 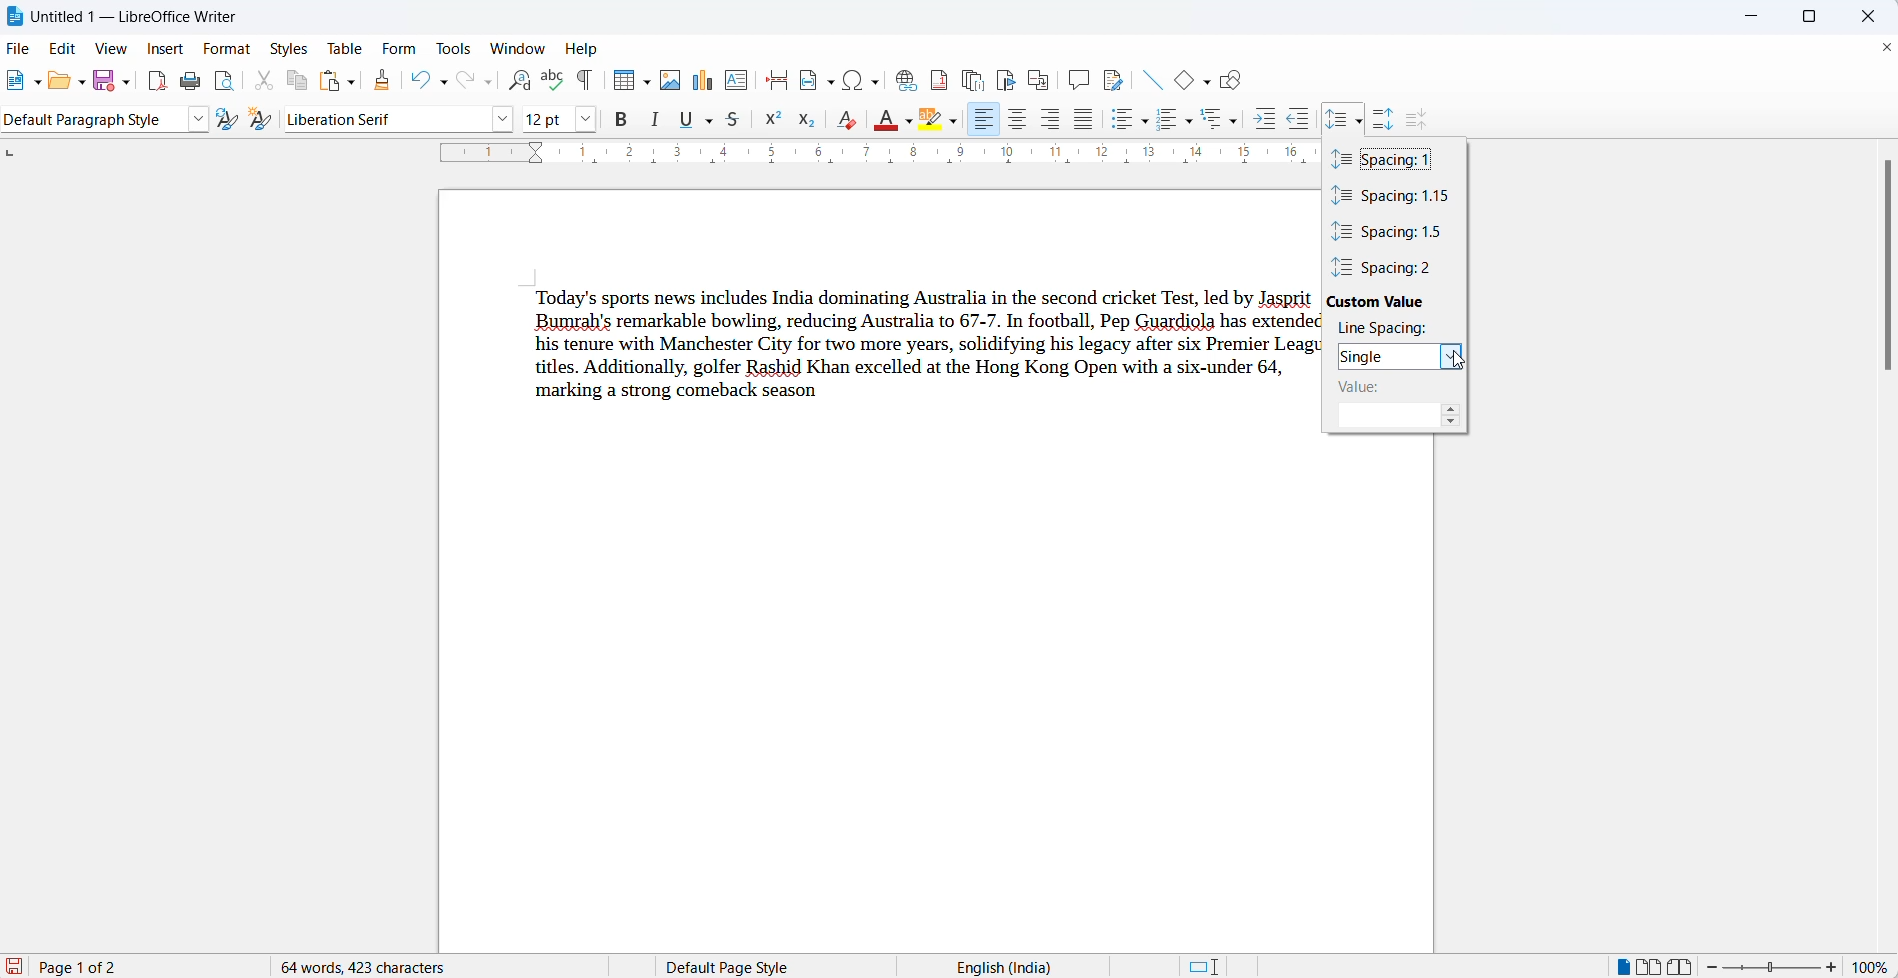 What do you see at coordinates (884, 120) in the screenshot?
I see `fill color` at bounding box center [884, 120].